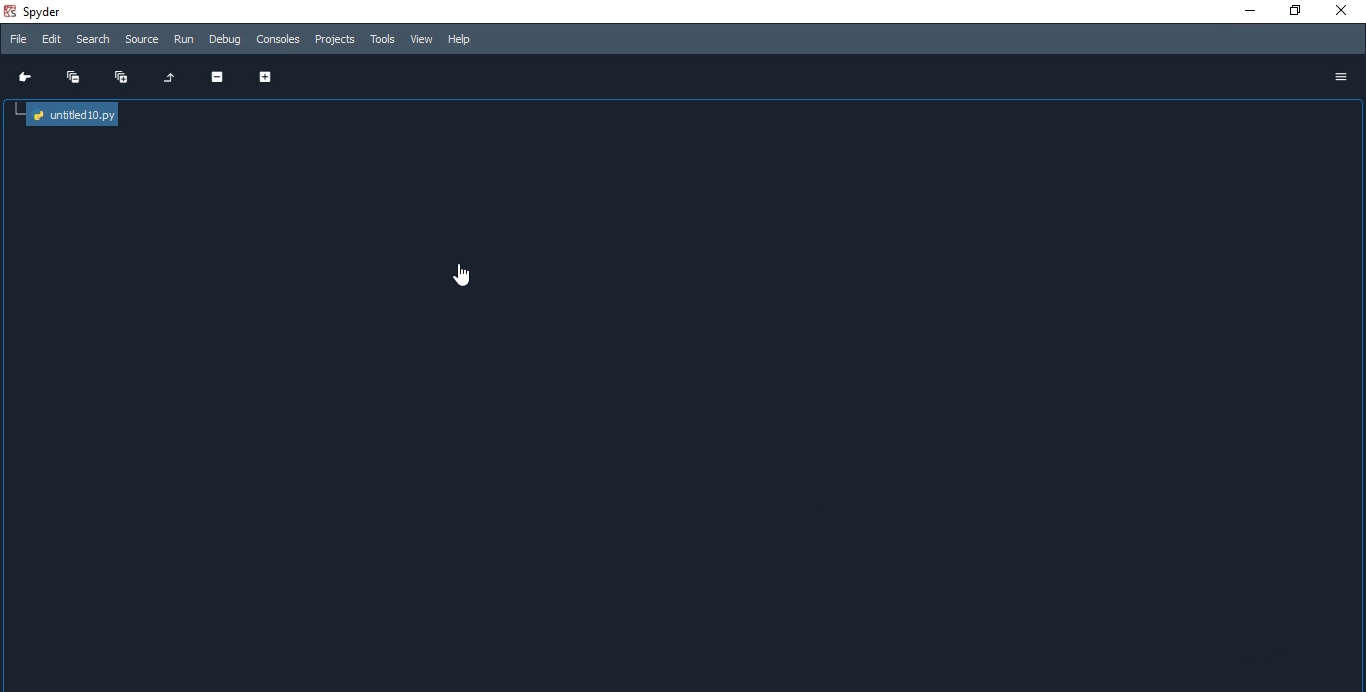 The width and height of the screenshot is (1366, 692). What do you see at coordinates (19, 40) in the screenshot?
I see `File ` at bounding box center [19, 40].